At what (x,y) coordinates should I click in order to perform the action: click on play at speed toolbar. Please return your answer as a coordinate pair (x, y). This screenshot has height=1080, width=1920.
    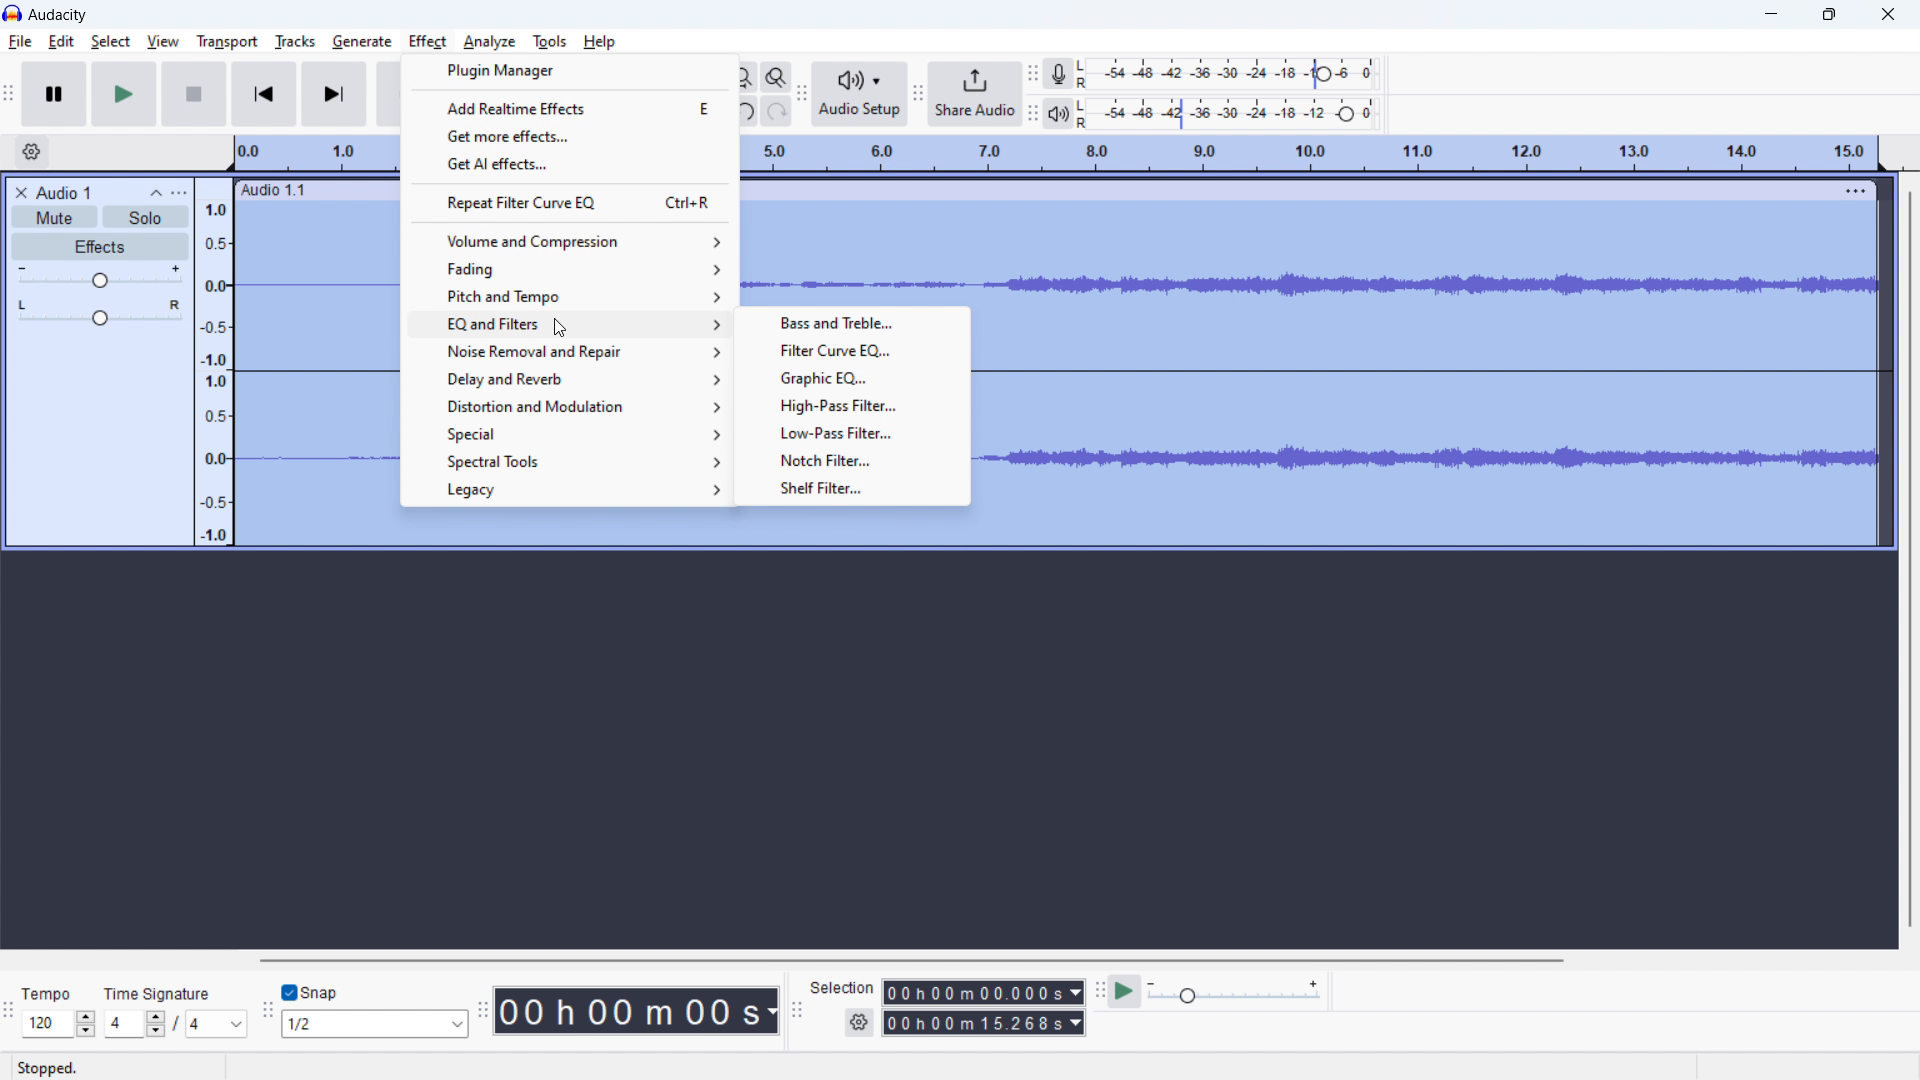
    Looking at the image, I should click on (1099, 991).